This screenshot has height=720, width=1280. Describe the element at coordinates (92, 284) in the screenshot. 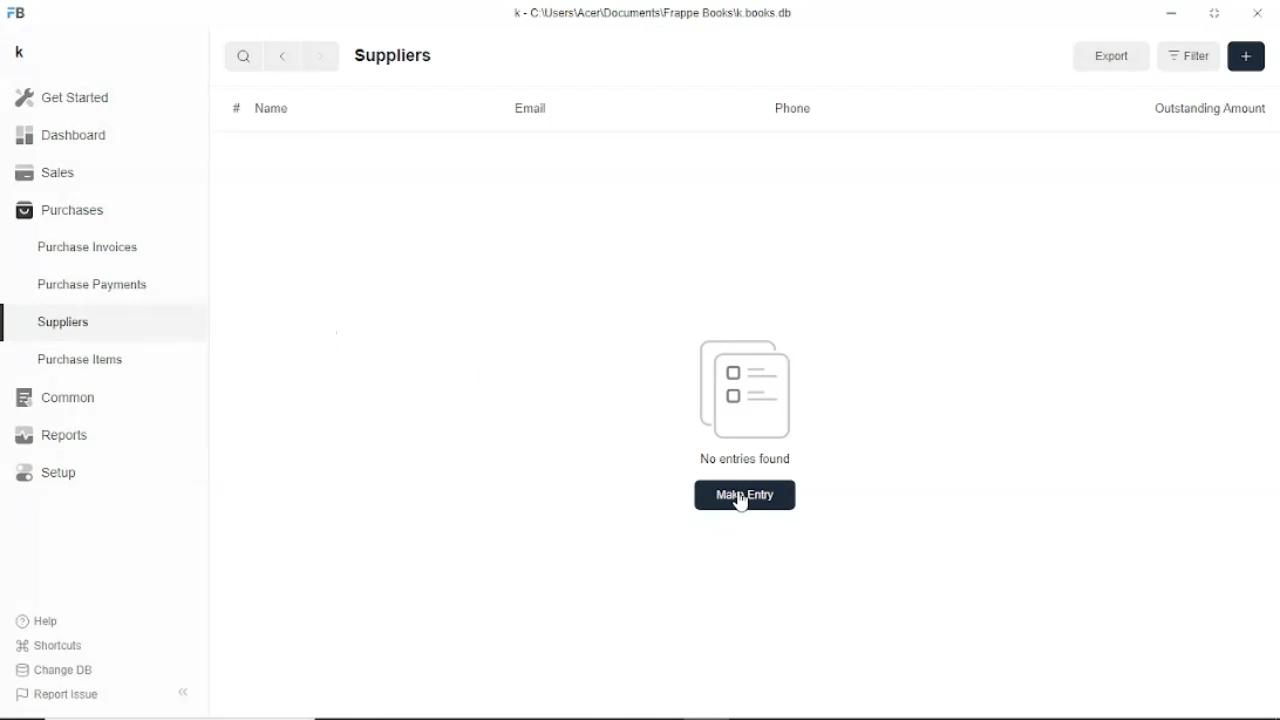

I see `Purchase payments` at that location.